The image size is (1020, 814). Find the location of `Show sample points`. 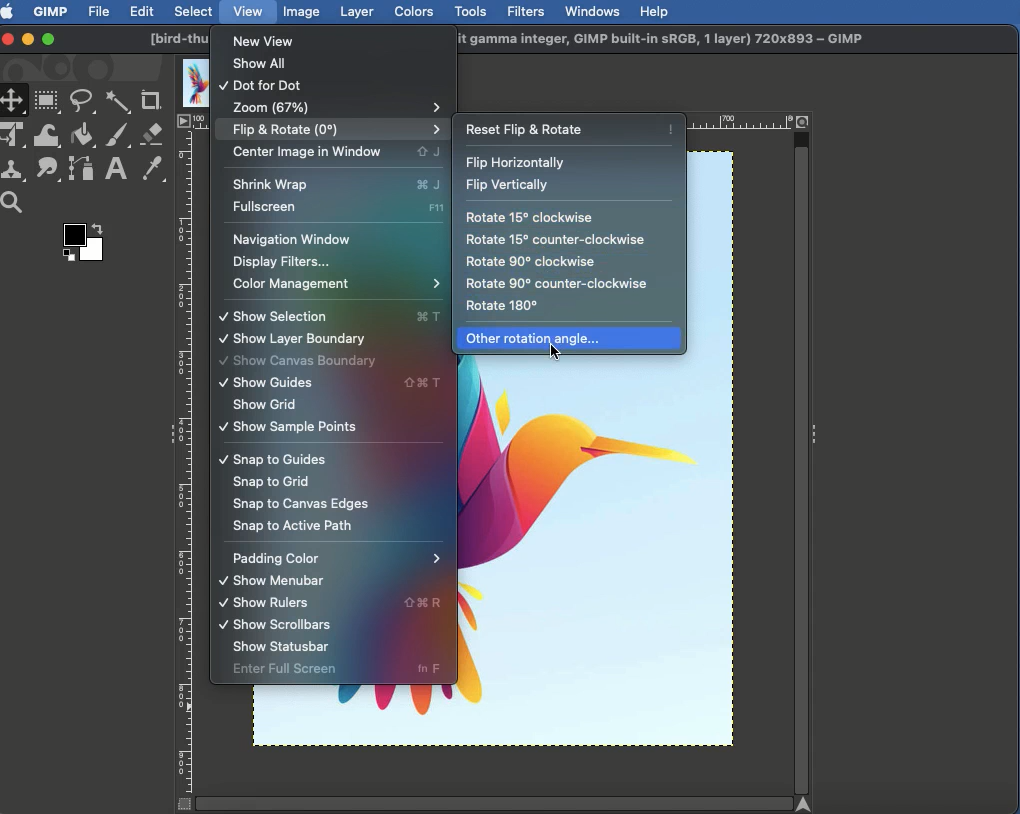

Show sample points is located at coordinates (288, 426).